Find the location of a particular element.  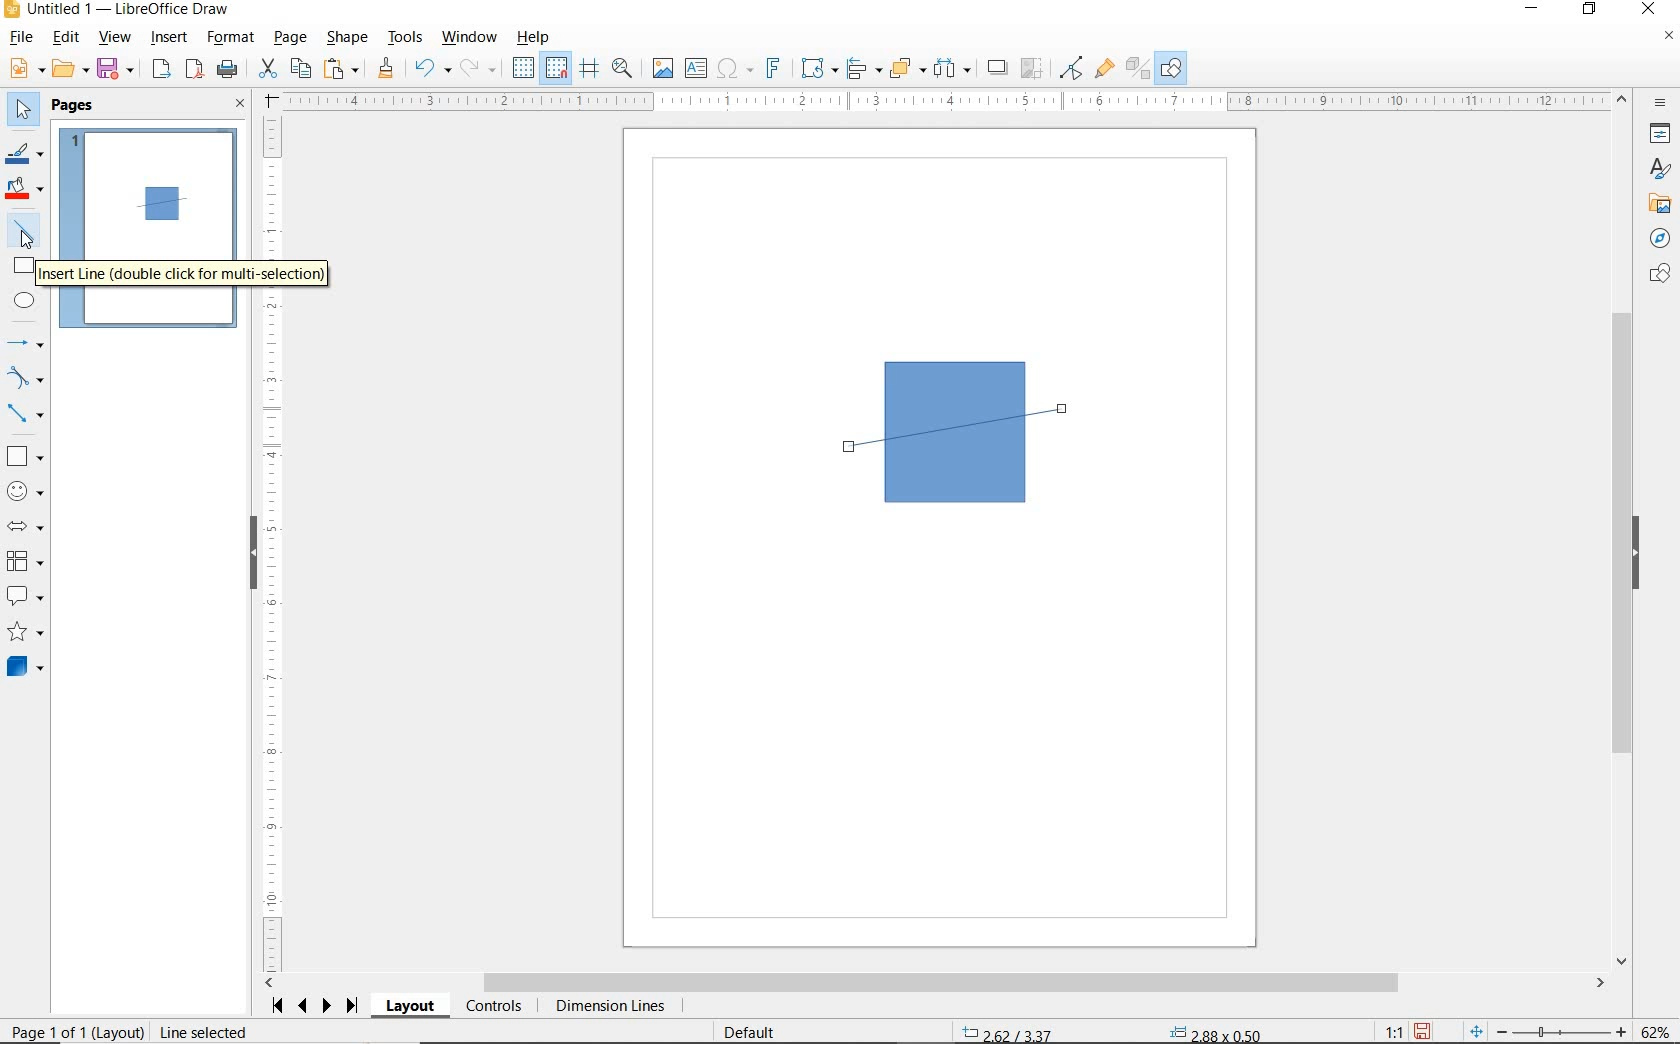

OPEN is located at coordinates (71, 69).